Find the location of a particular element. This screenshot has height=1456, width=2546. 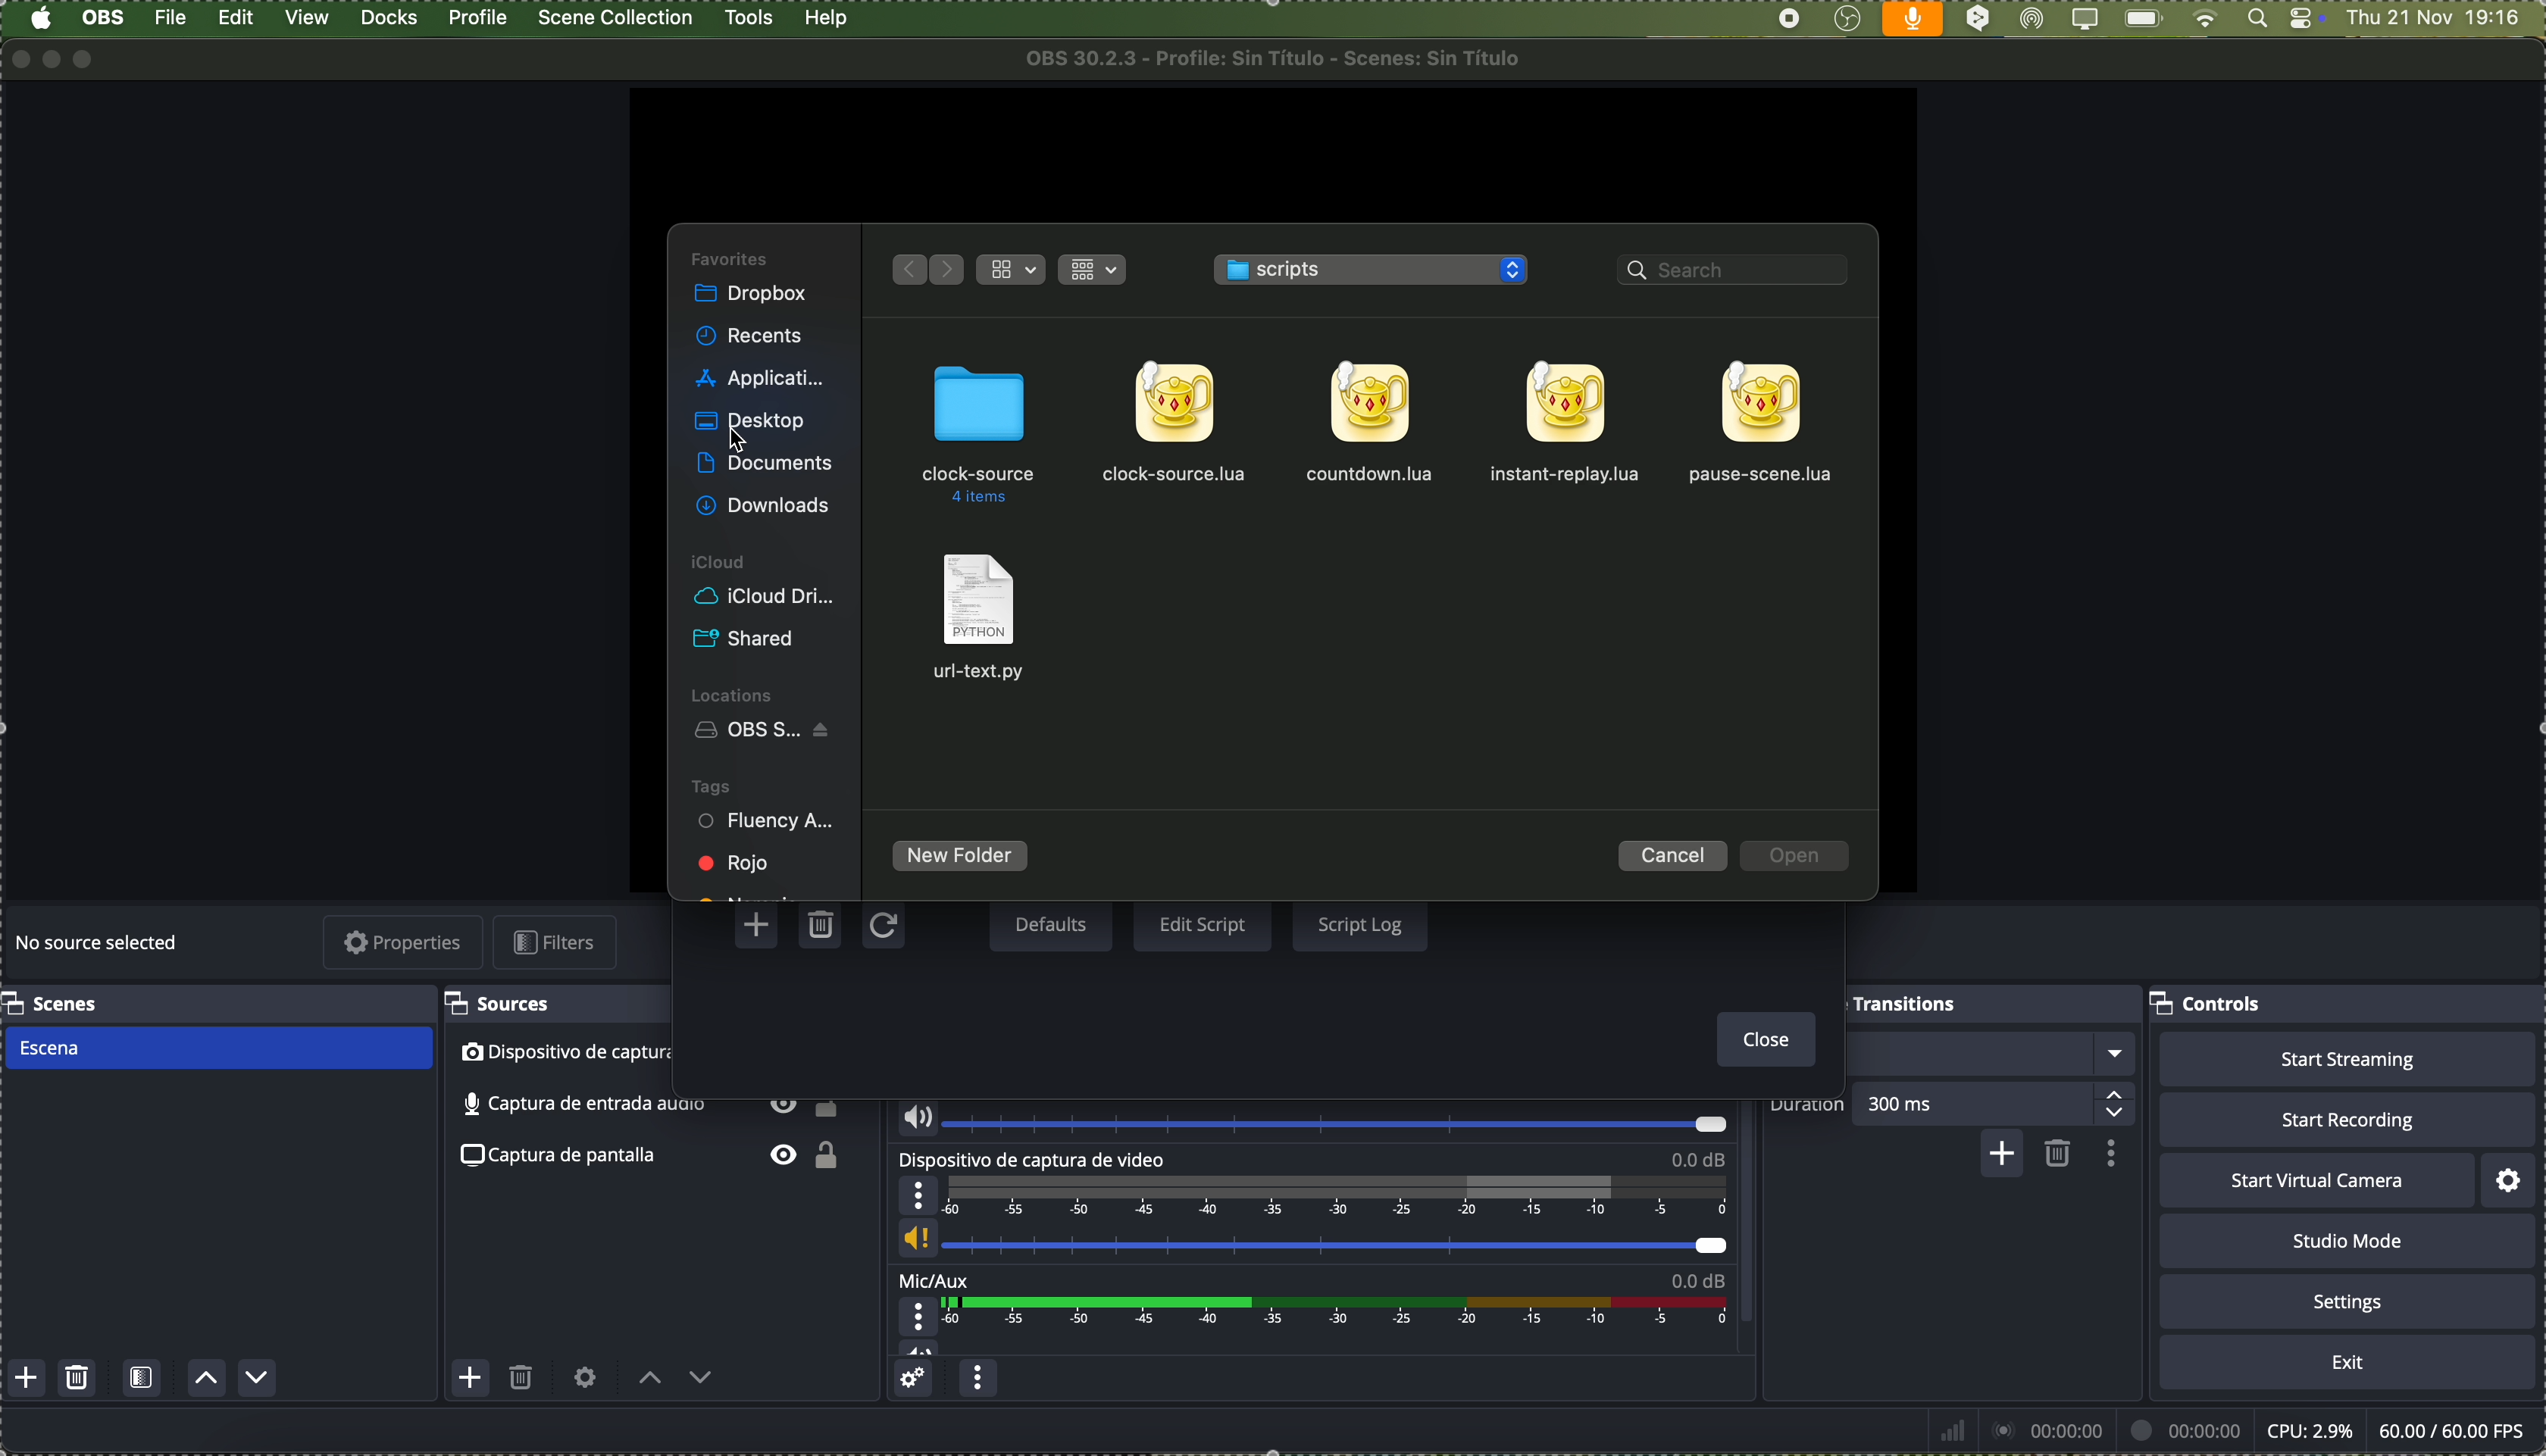

close program is located at coordinates (16, 58).